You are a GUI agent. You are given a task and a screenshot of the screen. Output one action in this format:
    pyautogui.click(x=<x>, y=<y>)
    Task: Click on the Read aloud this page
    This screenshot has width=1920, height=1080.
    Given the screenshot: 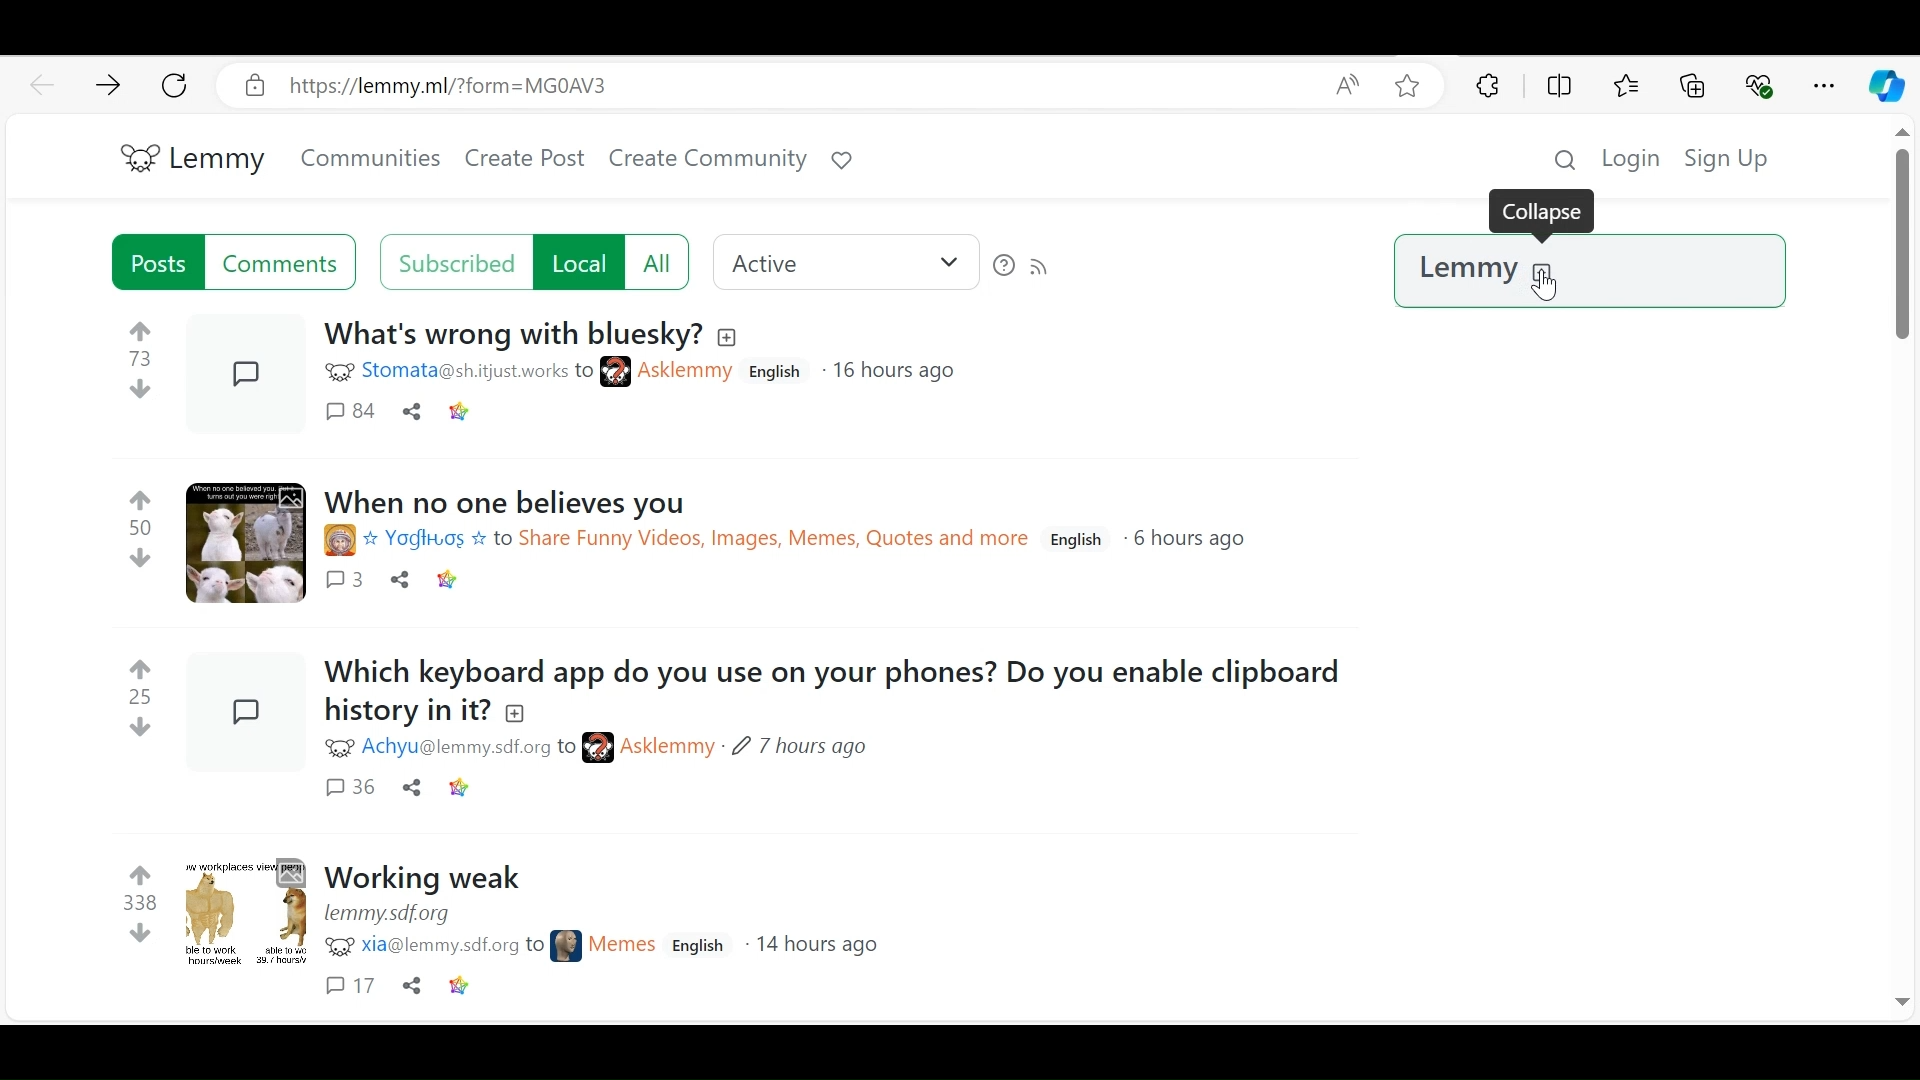 What is the action you would take?
    pyautogui.click(x=1347, y=86)
    